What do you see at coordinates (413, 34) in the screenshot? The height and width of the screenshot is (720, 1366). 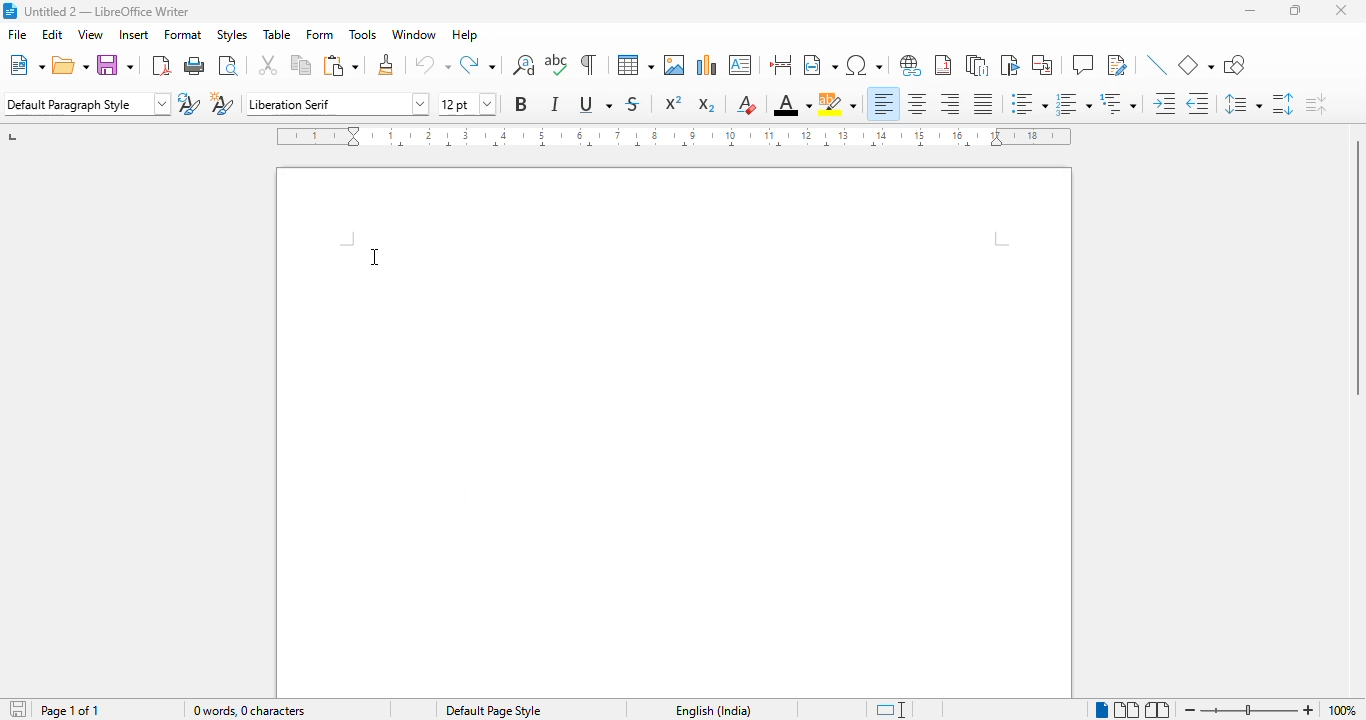 I see `window` at bounding box center [413, 34].